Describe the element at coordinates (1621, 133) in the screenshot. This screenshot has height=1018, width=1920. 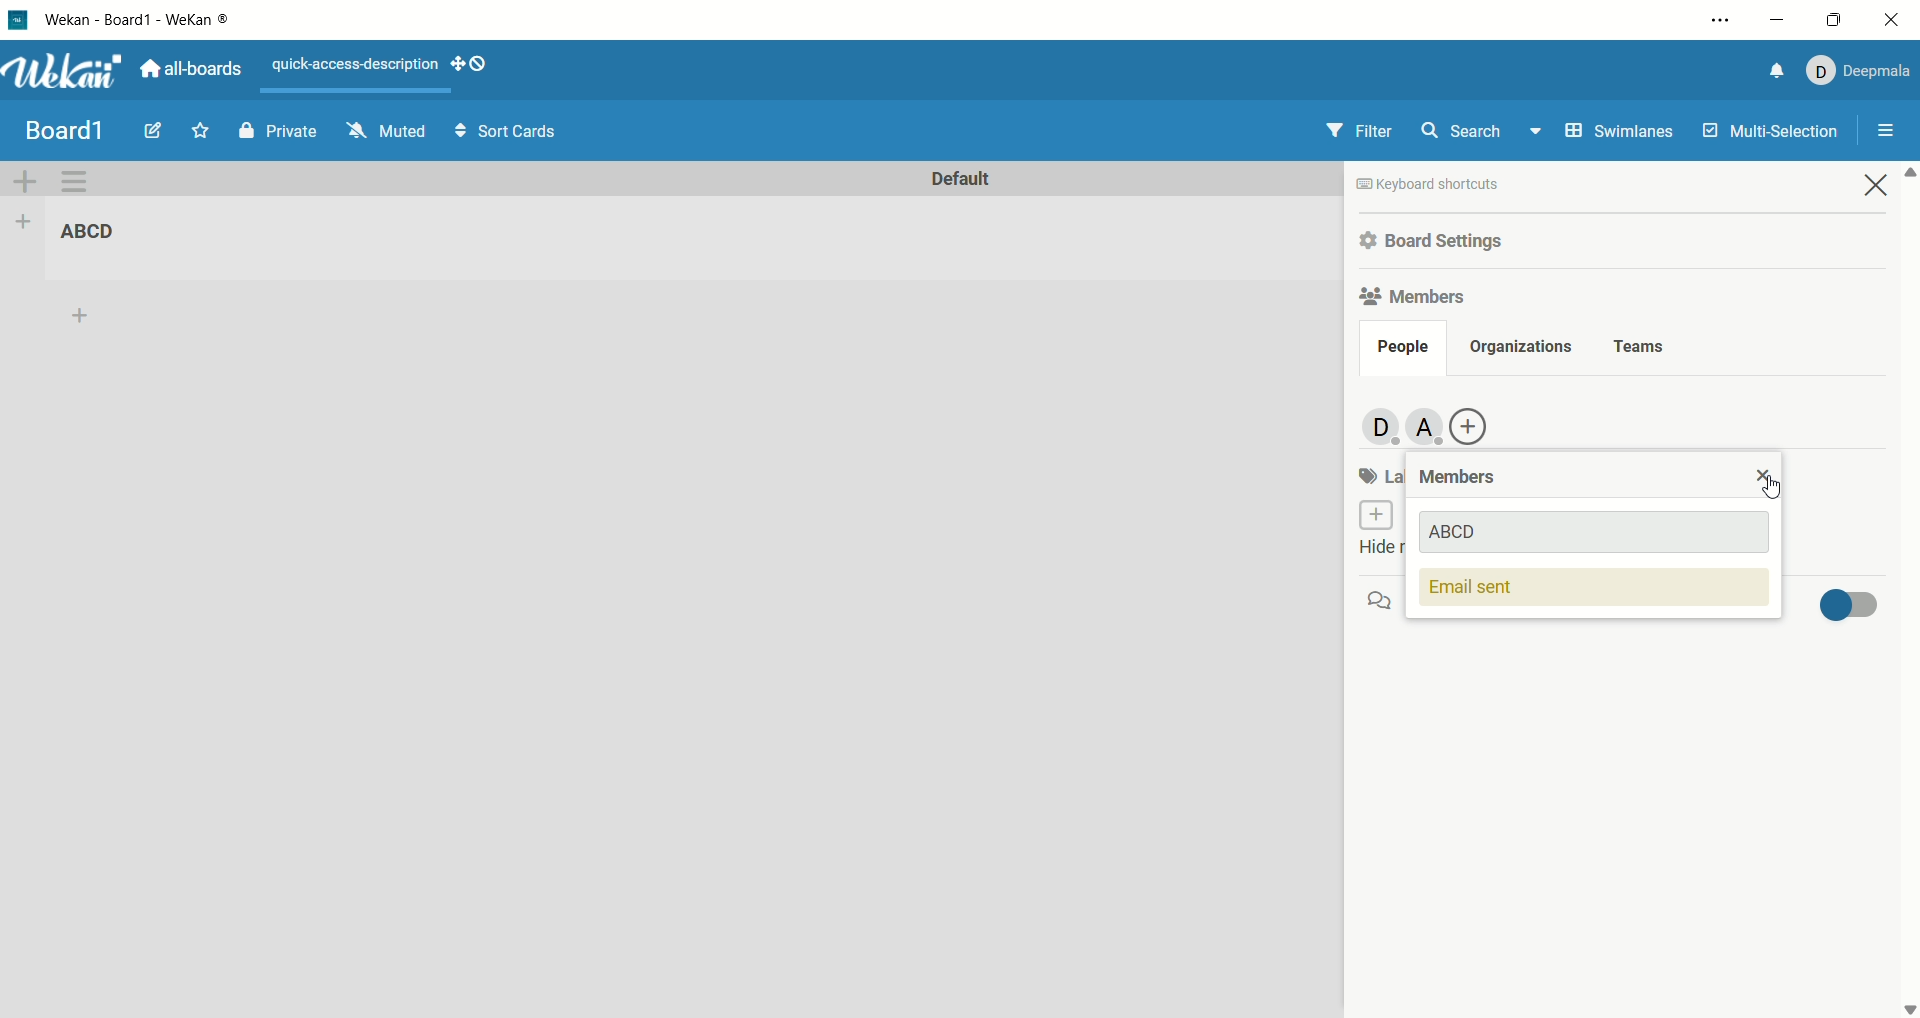
I see `swimlanes` at that location.